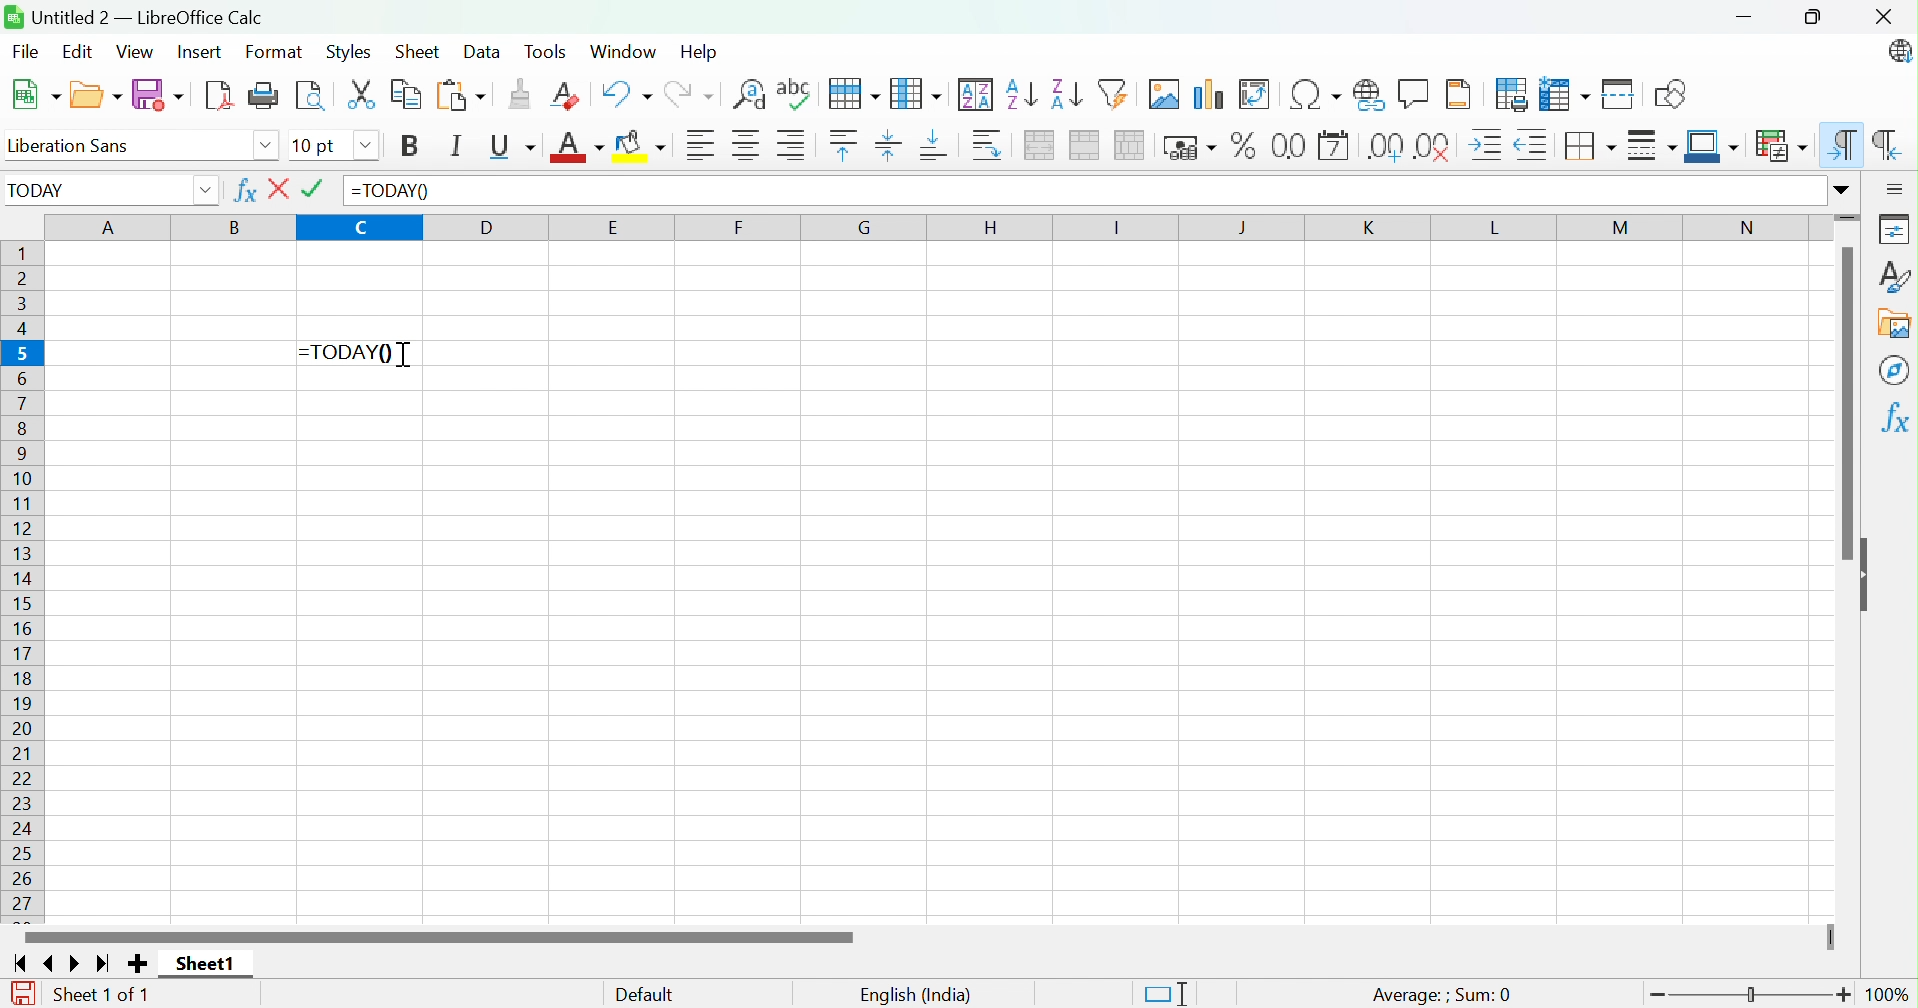 This screenshot has height=1008, width=1918. What do you see at coordinates (1067, 94) in the screenshot?
I see `Sort descending` at bounding box center [1067, 94].